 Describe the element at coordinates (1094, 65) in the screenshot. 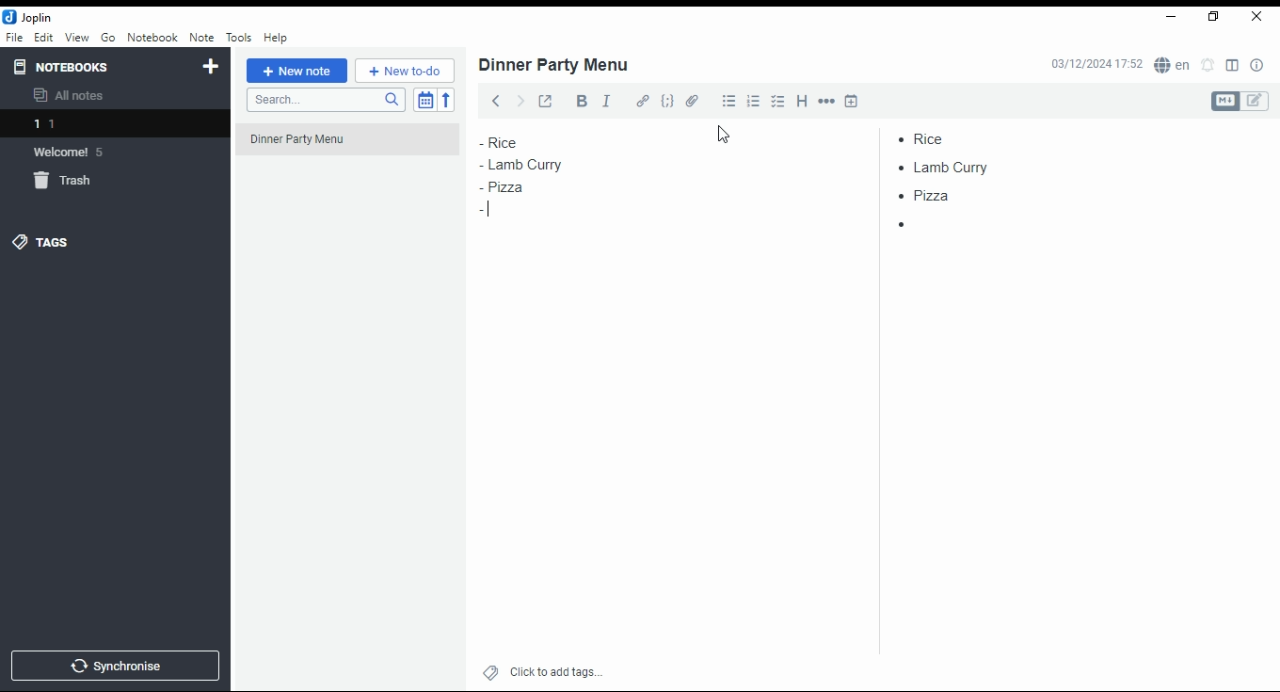

I see `03/12/2024 17:51` at that location.